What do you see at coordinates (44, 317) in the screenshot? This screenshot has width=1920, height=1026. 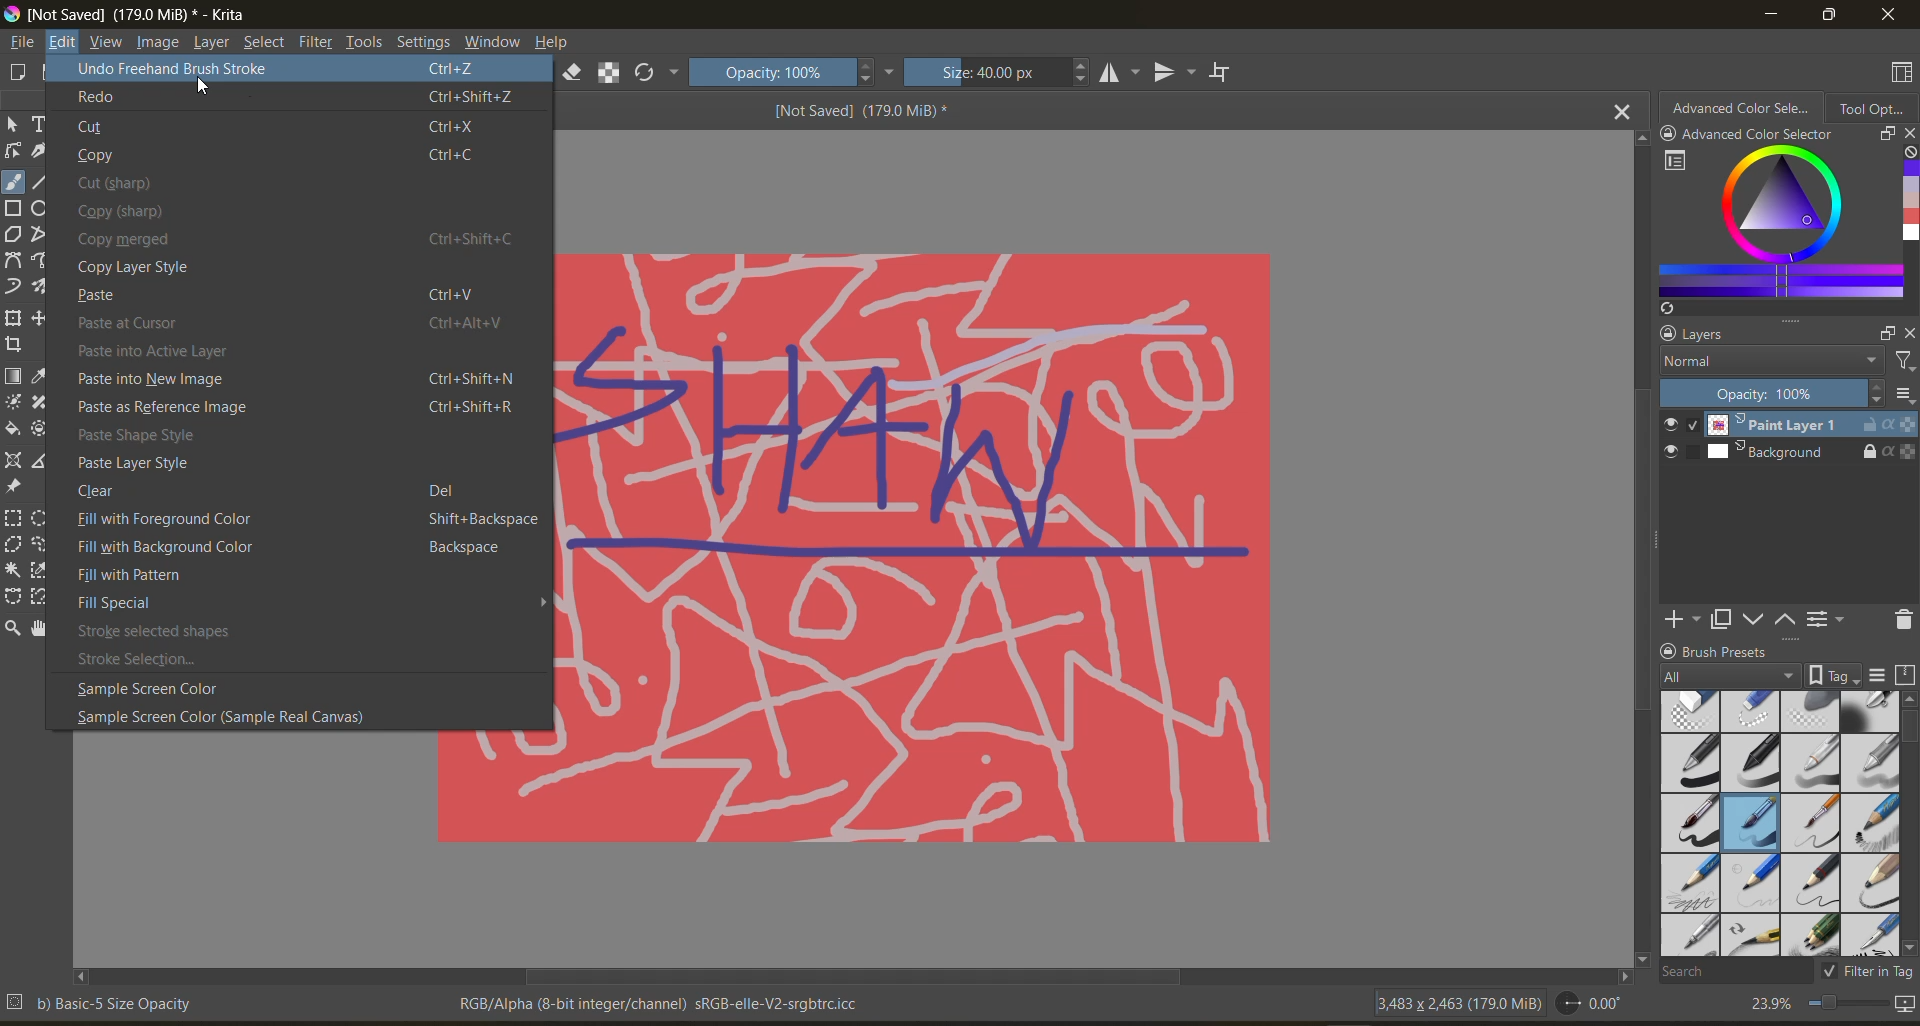 I see `Move a layer` at bounding box center [44, 317].